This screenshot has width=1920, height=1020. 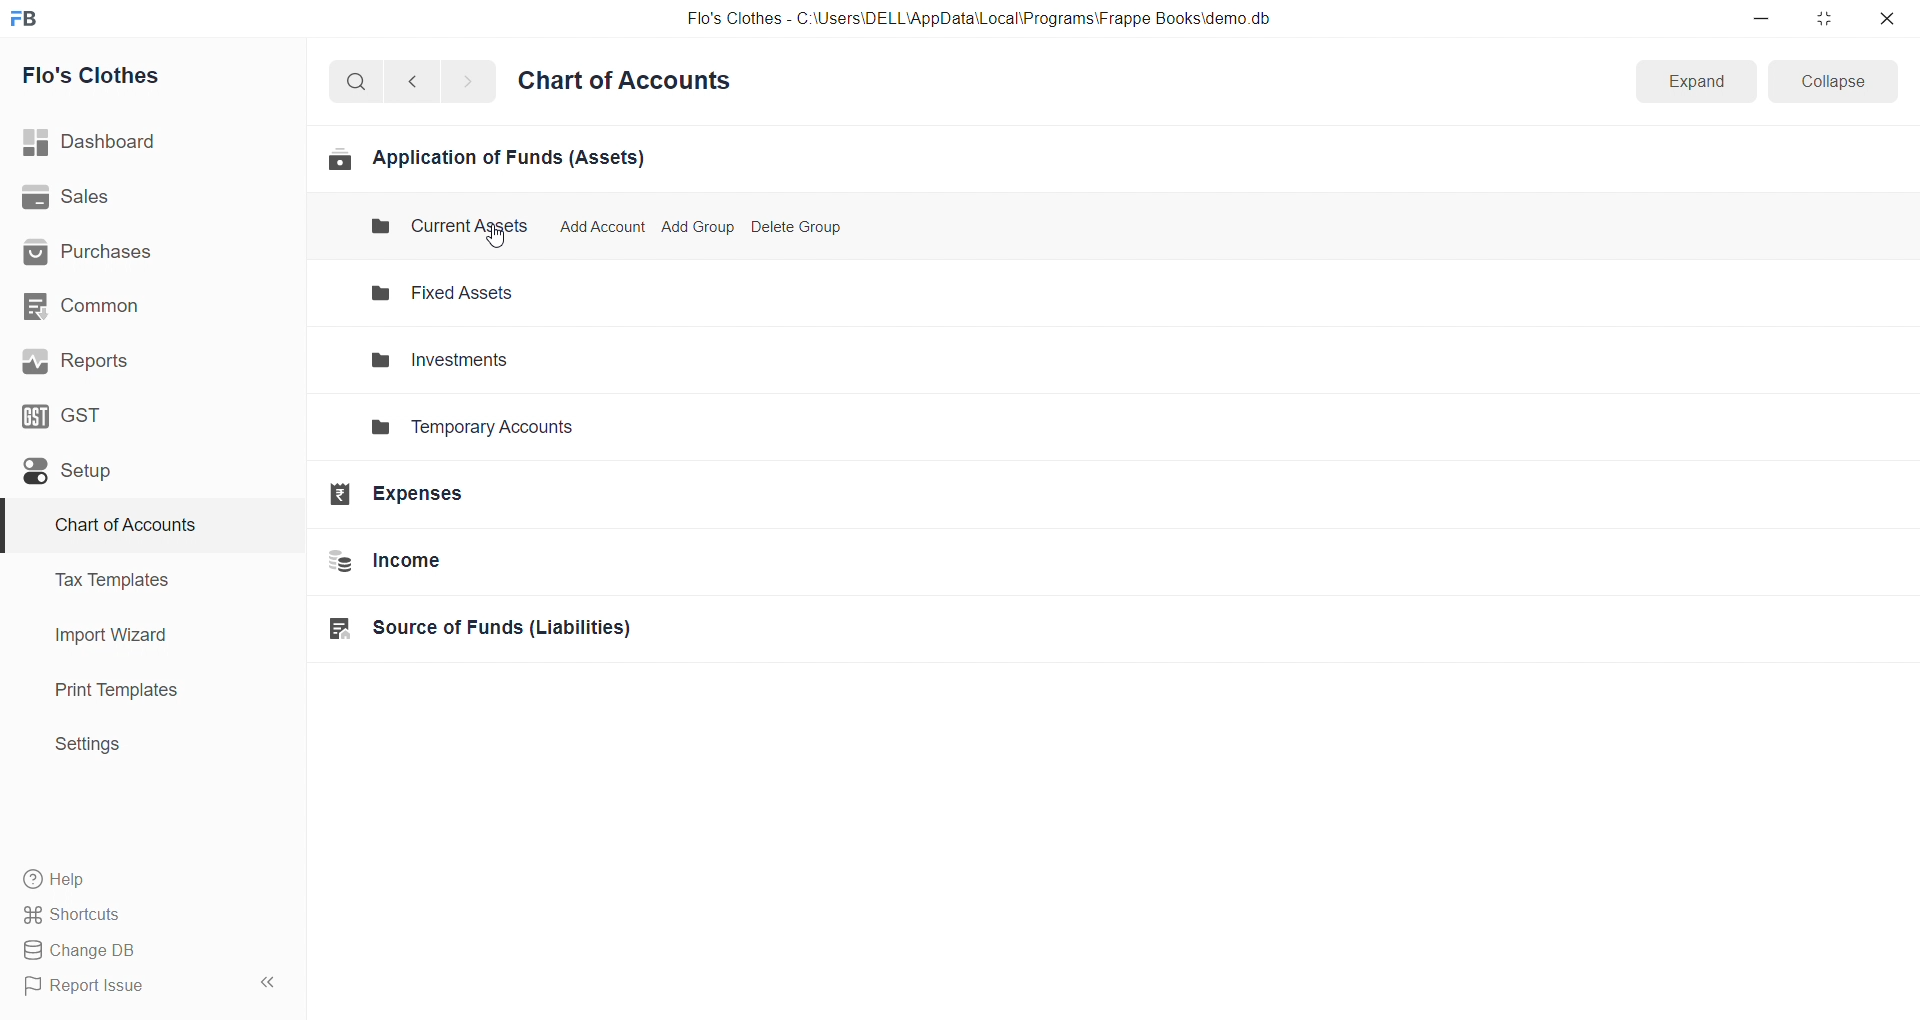 What do you see at coordinates (146, 913) in the screenshot?
I see `Shortcuts` at bounding box center [146, 913].